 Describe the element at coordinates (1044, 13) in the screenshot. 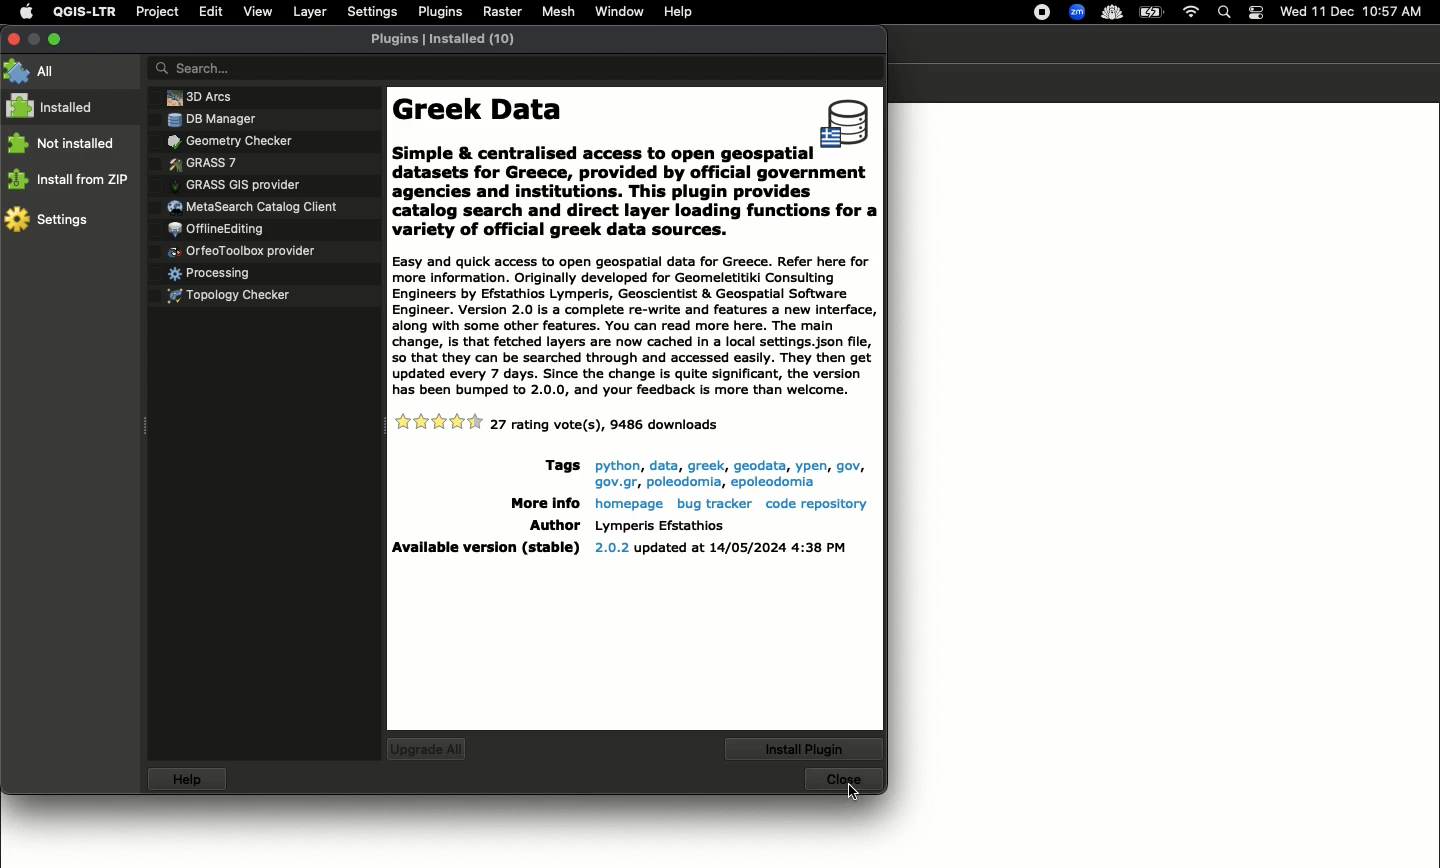

I see `Extension` at that location.